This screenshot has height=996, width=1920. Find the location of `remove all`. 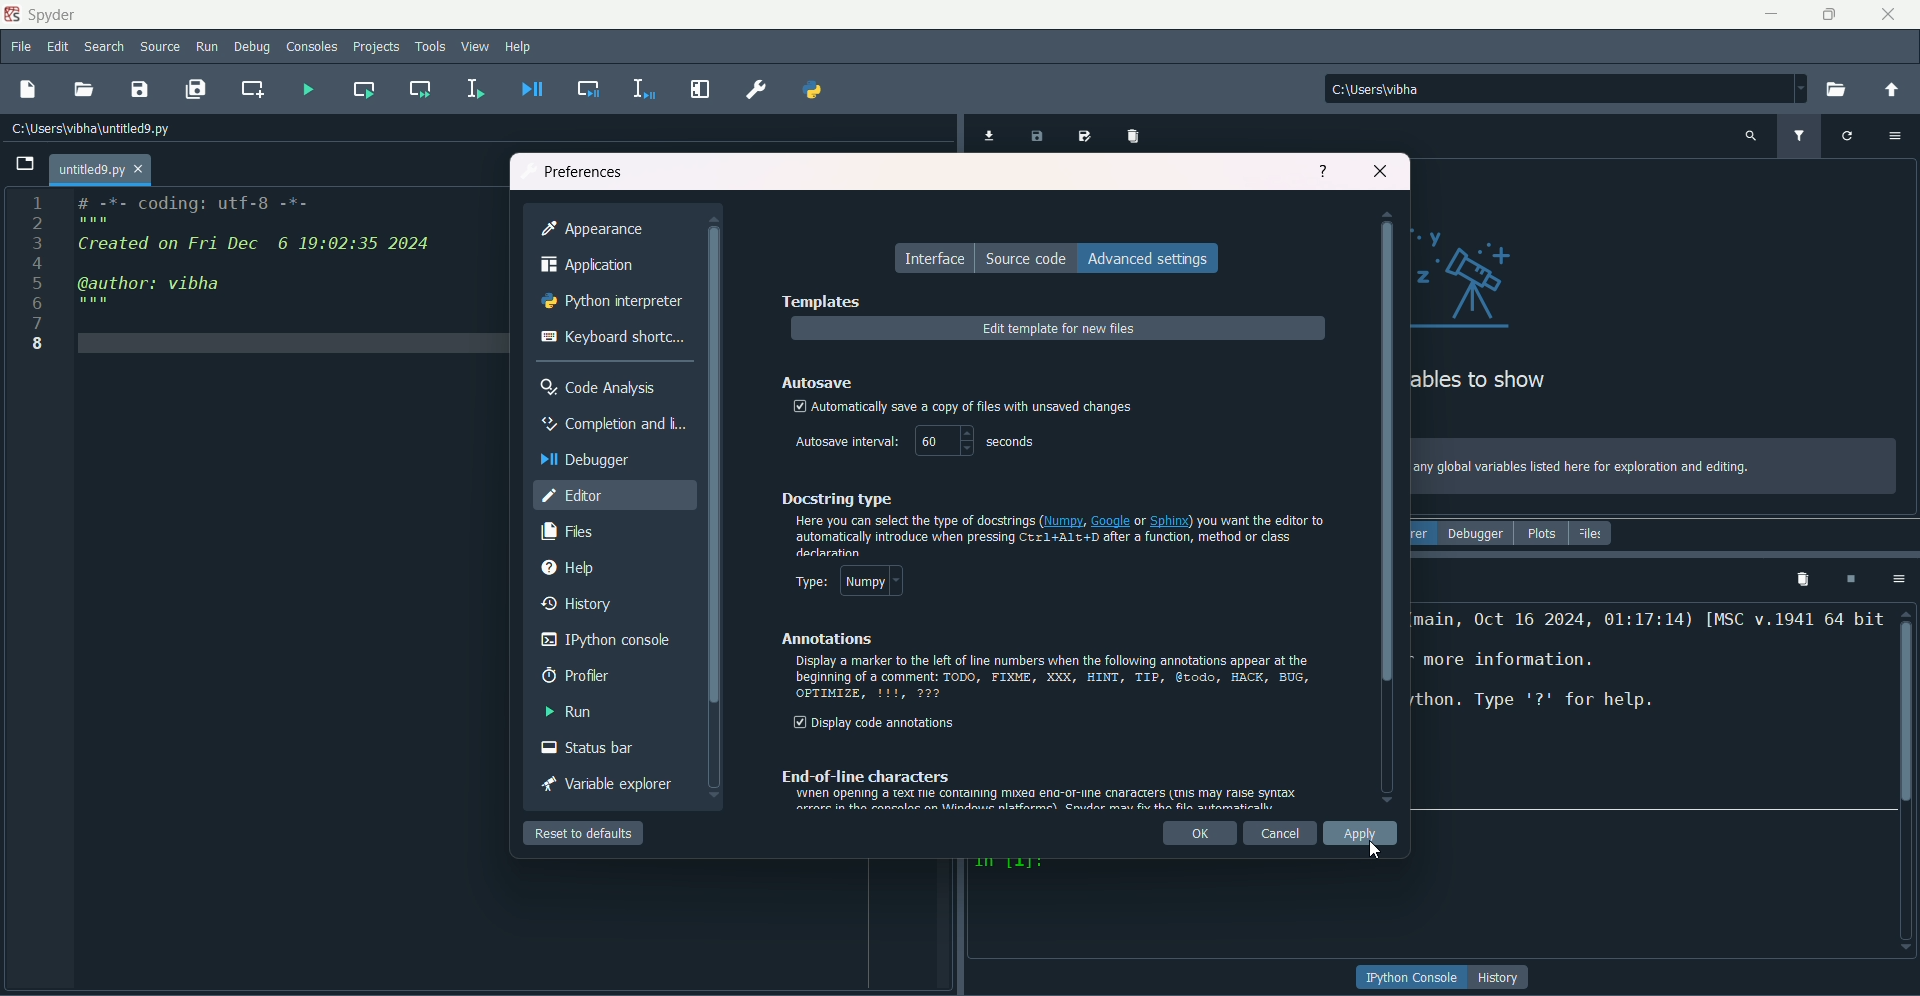

remove all is located at coordinates (1799, 578).